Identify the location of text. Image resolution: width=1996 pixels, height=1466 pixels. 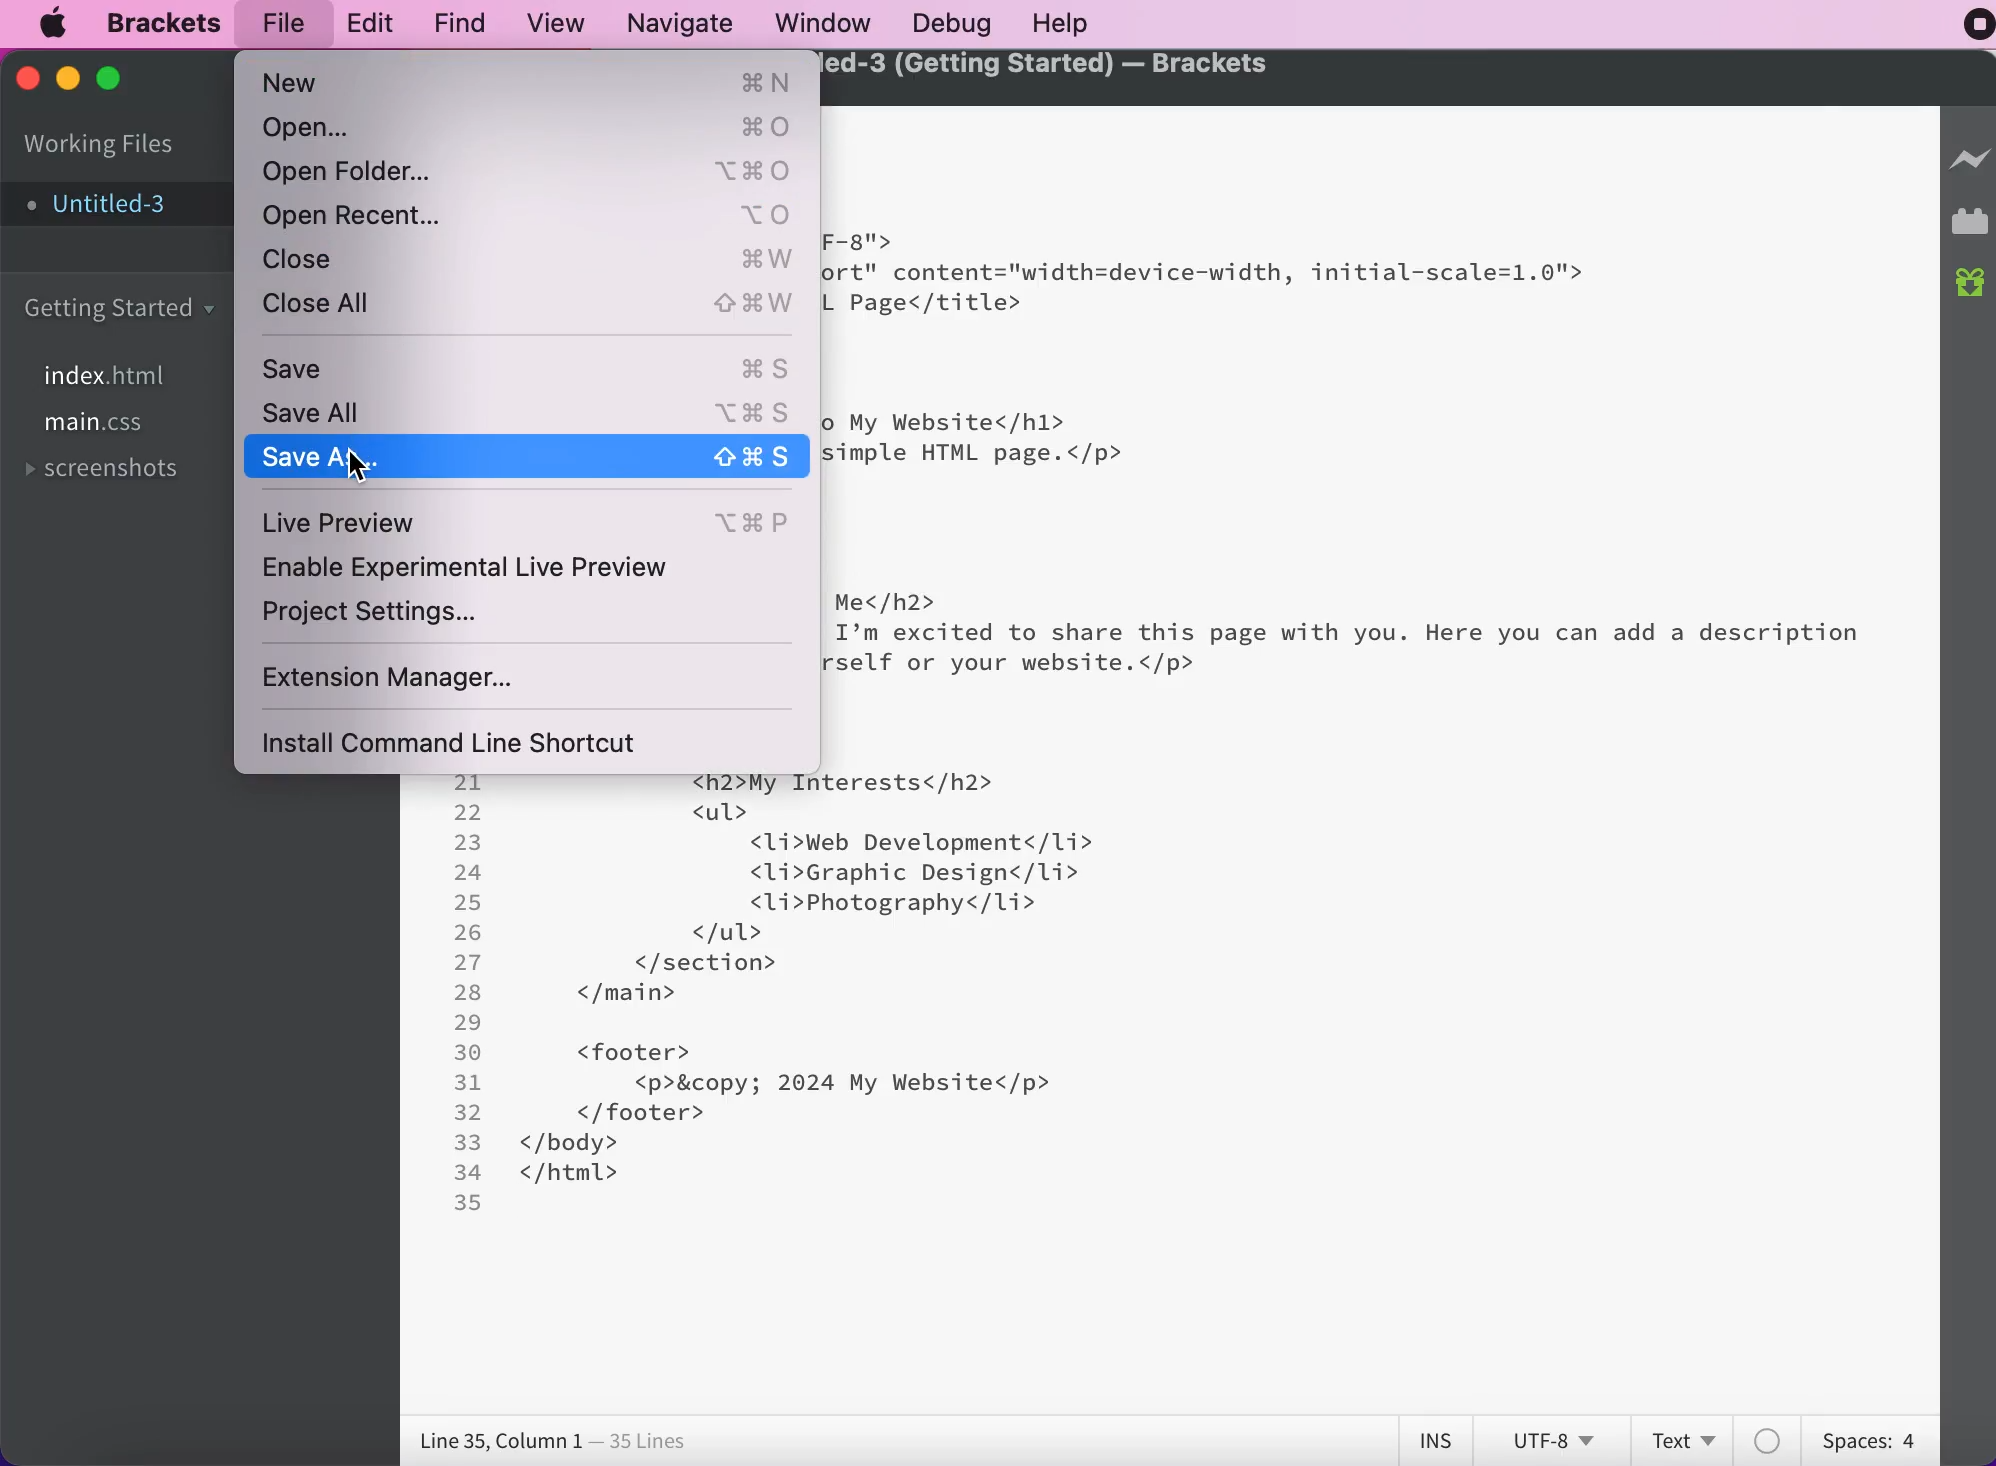
(1678, 1438).